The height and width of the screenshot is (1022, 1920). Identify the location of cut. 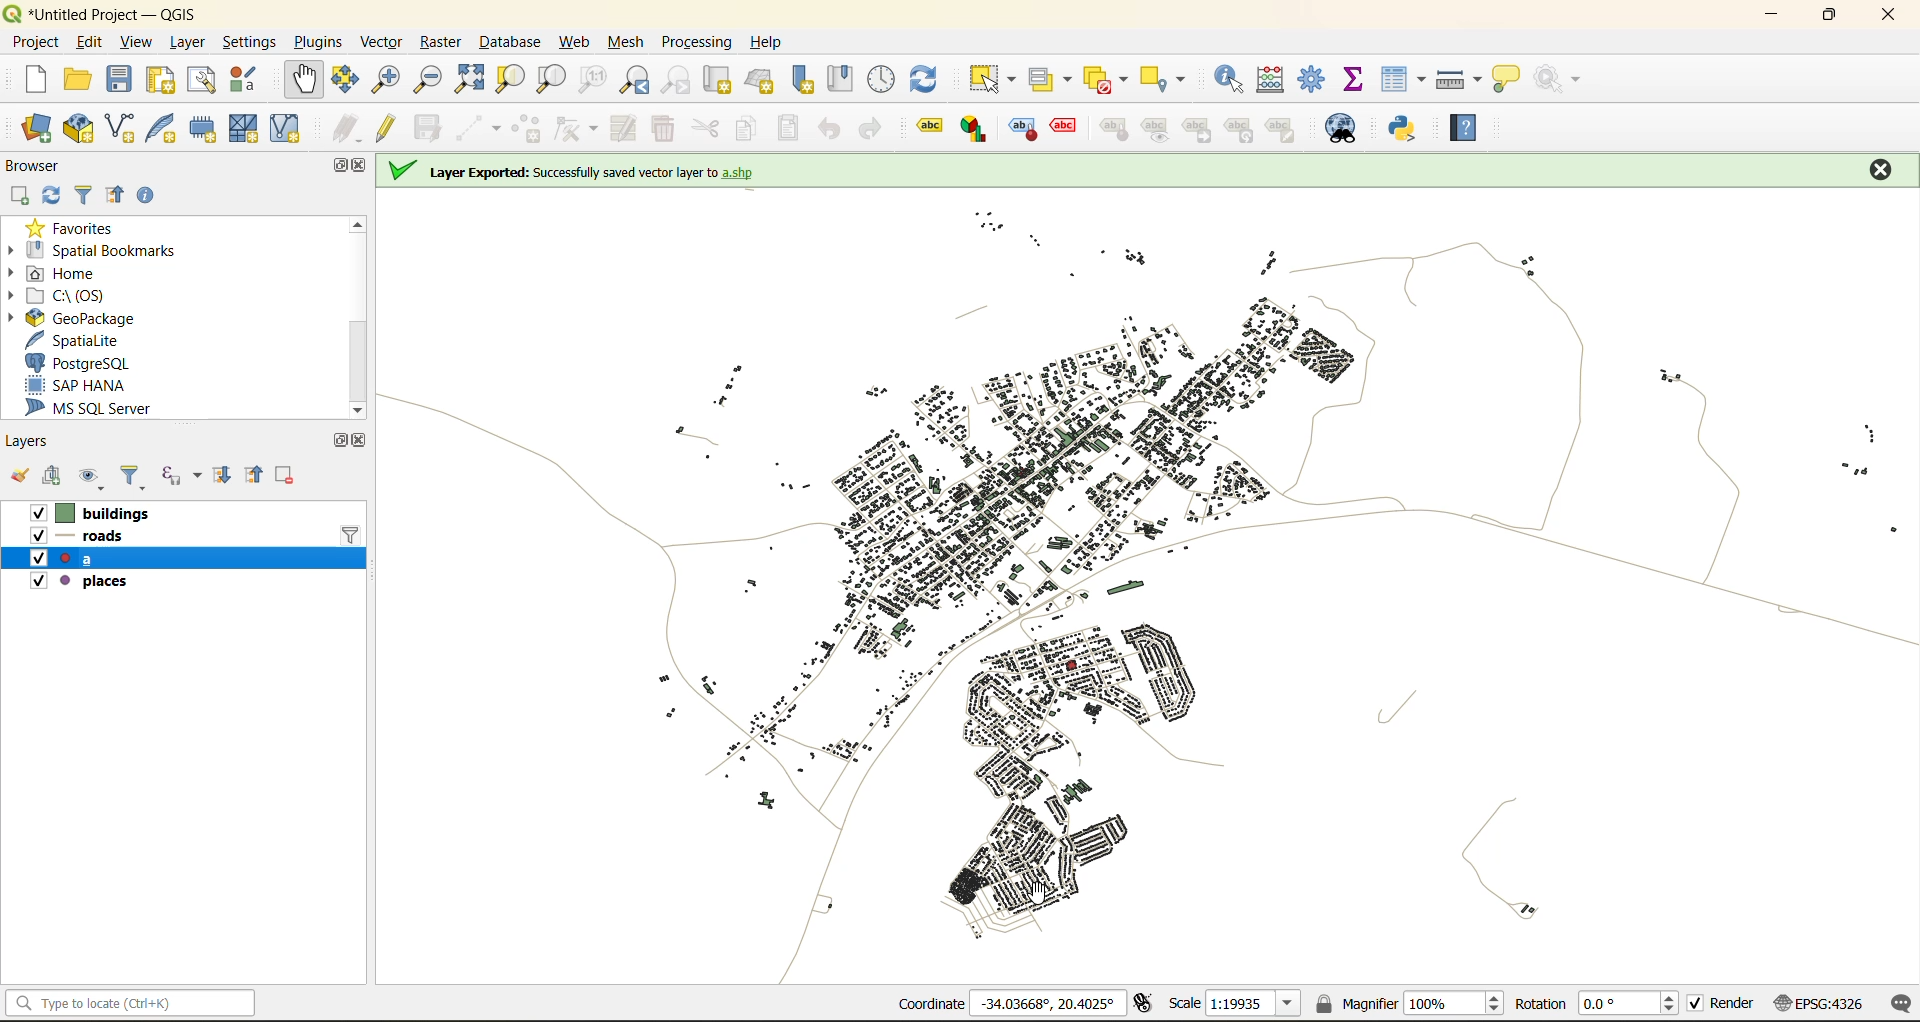
(707, 128).